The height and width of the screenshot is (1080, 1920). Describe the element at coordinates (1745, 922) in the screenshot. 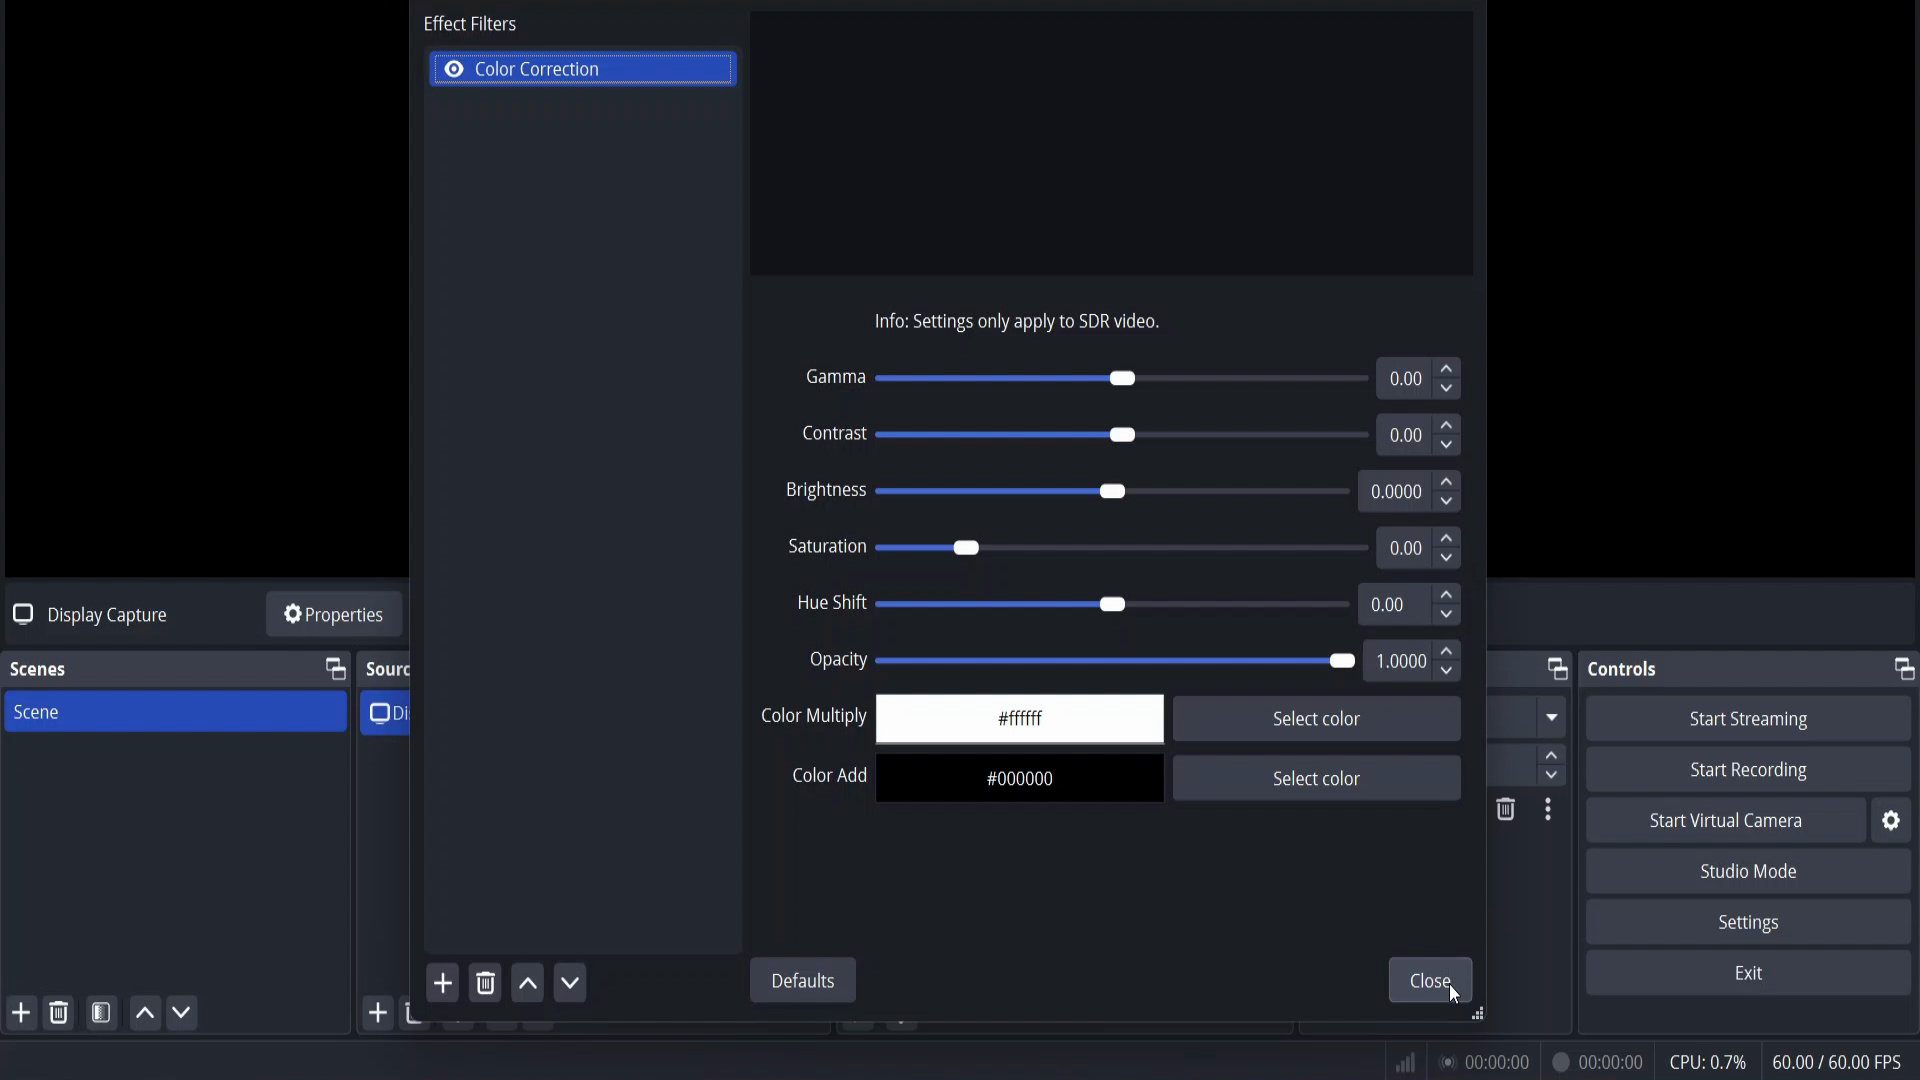

I see `settings` at that location.